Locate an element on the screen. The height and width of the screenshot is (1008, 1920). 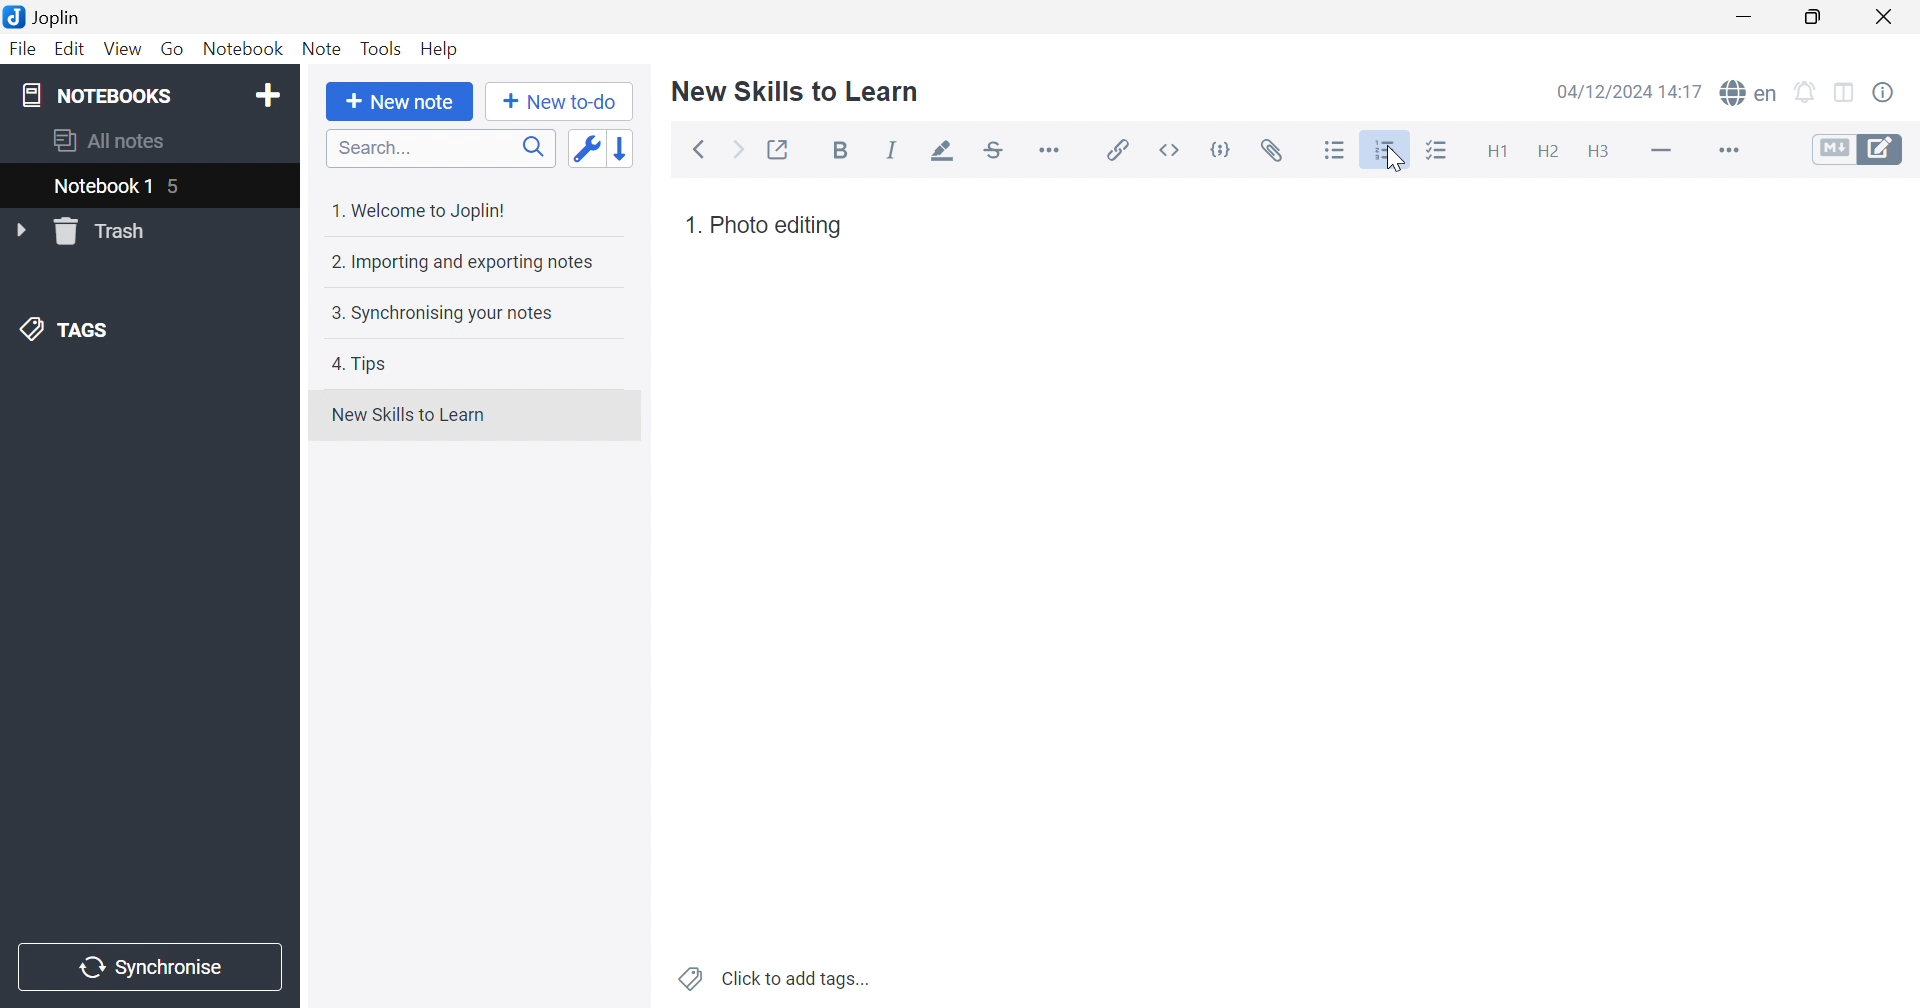
More... is located at coordinates (1049, 148).